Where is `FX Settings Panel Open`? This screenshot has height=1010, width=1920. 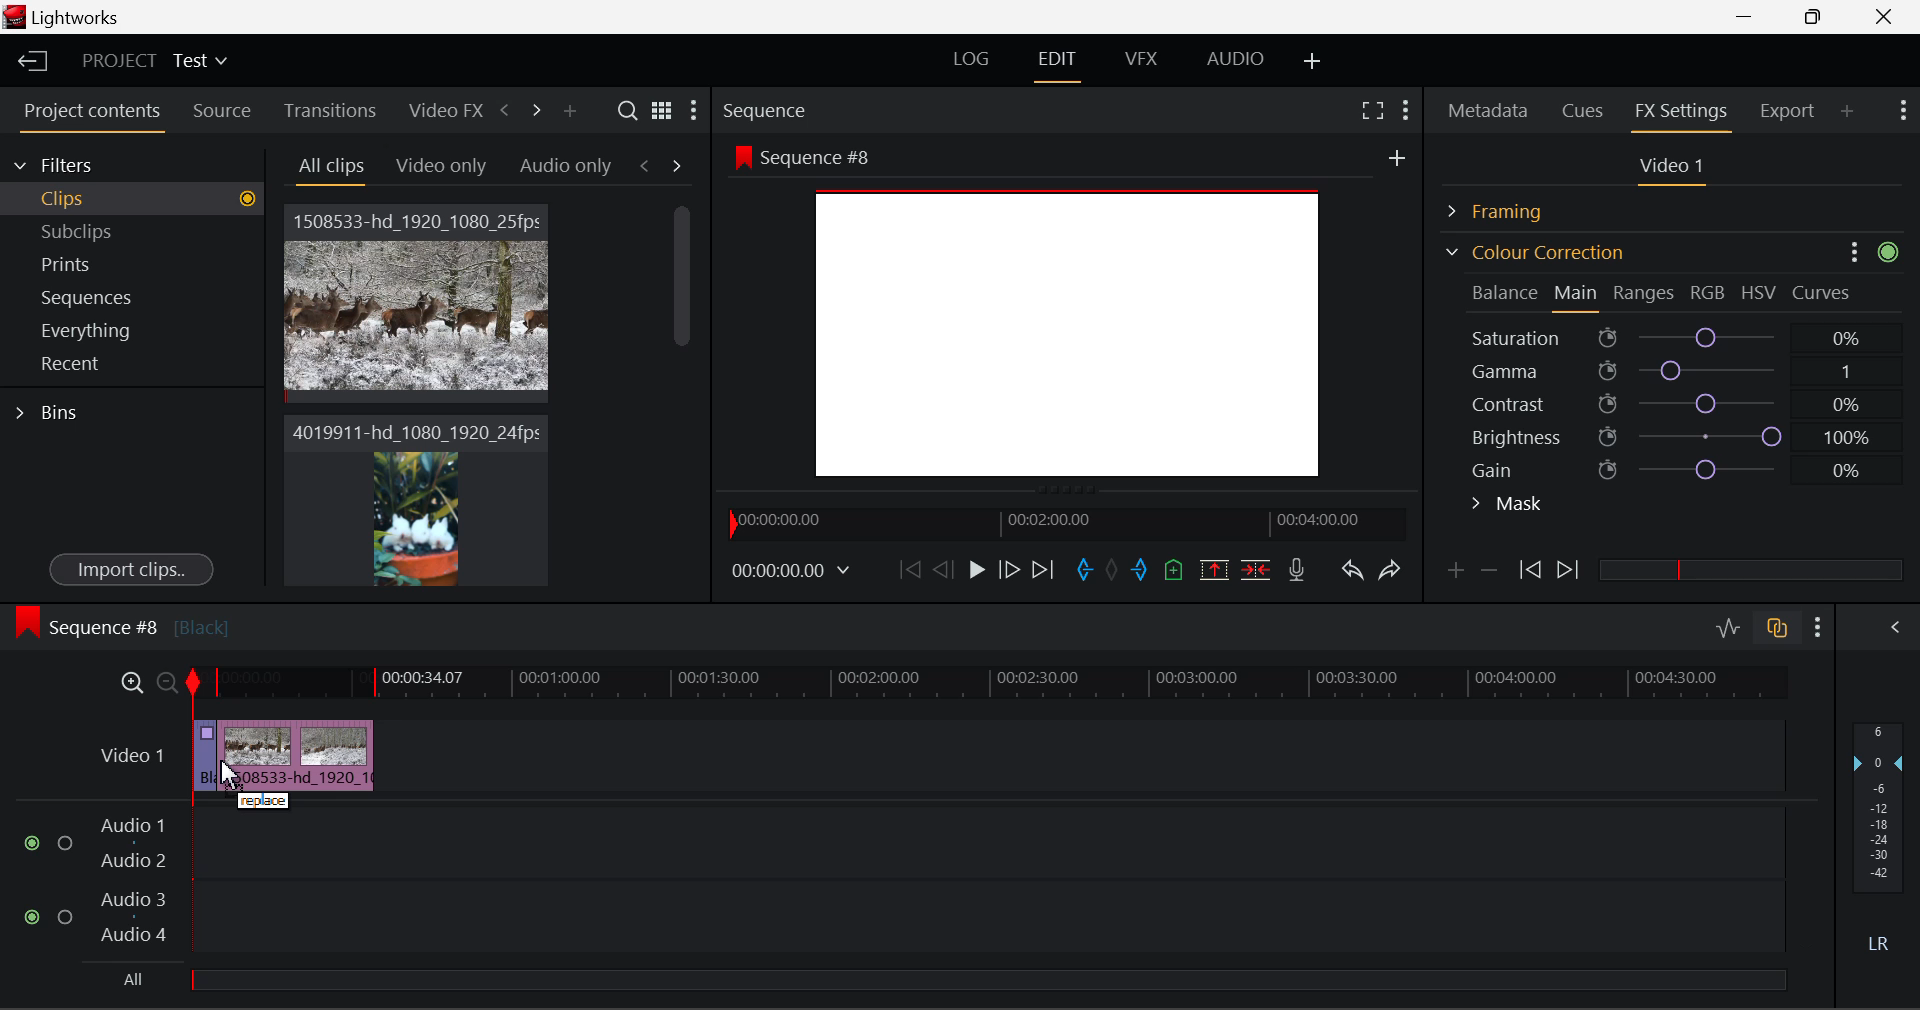
FX Settings Panel Open is located at coordinates (1682, 113).